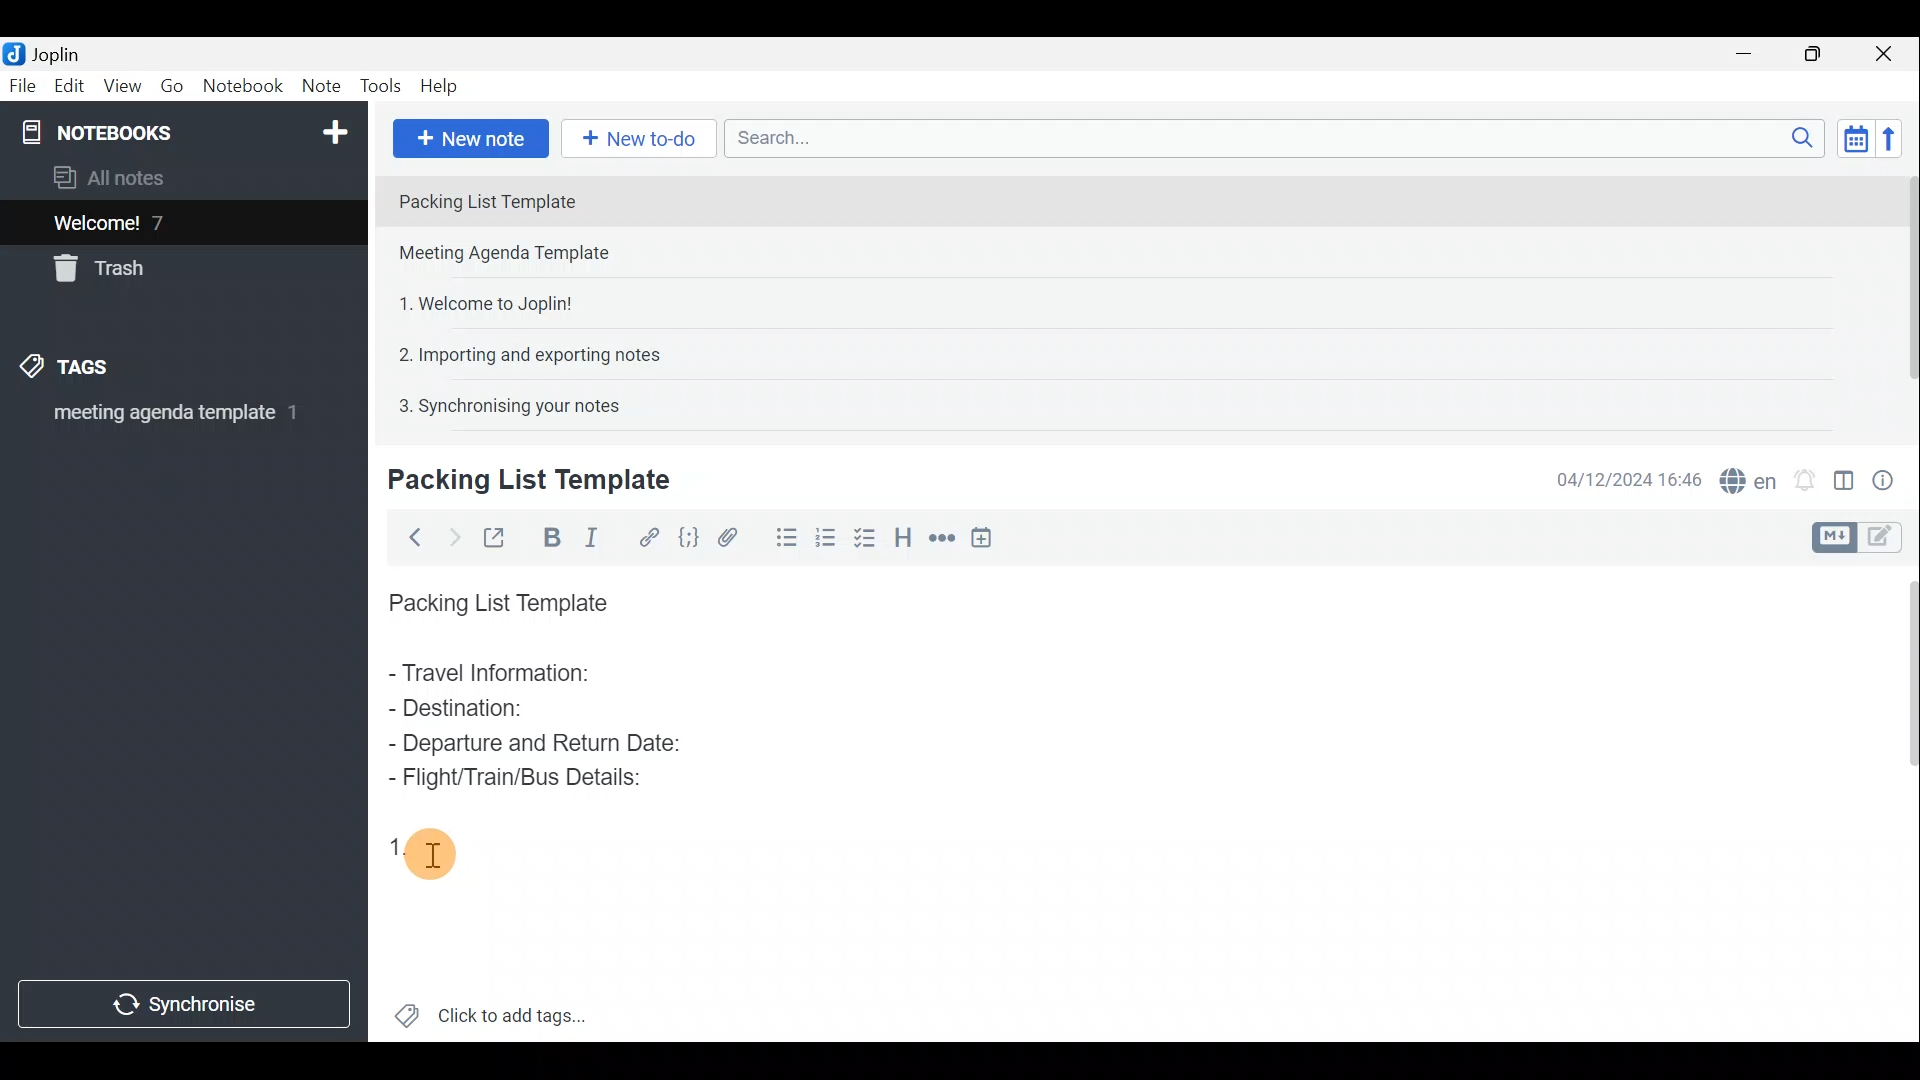  I want to click on Go, so click(173, 86).